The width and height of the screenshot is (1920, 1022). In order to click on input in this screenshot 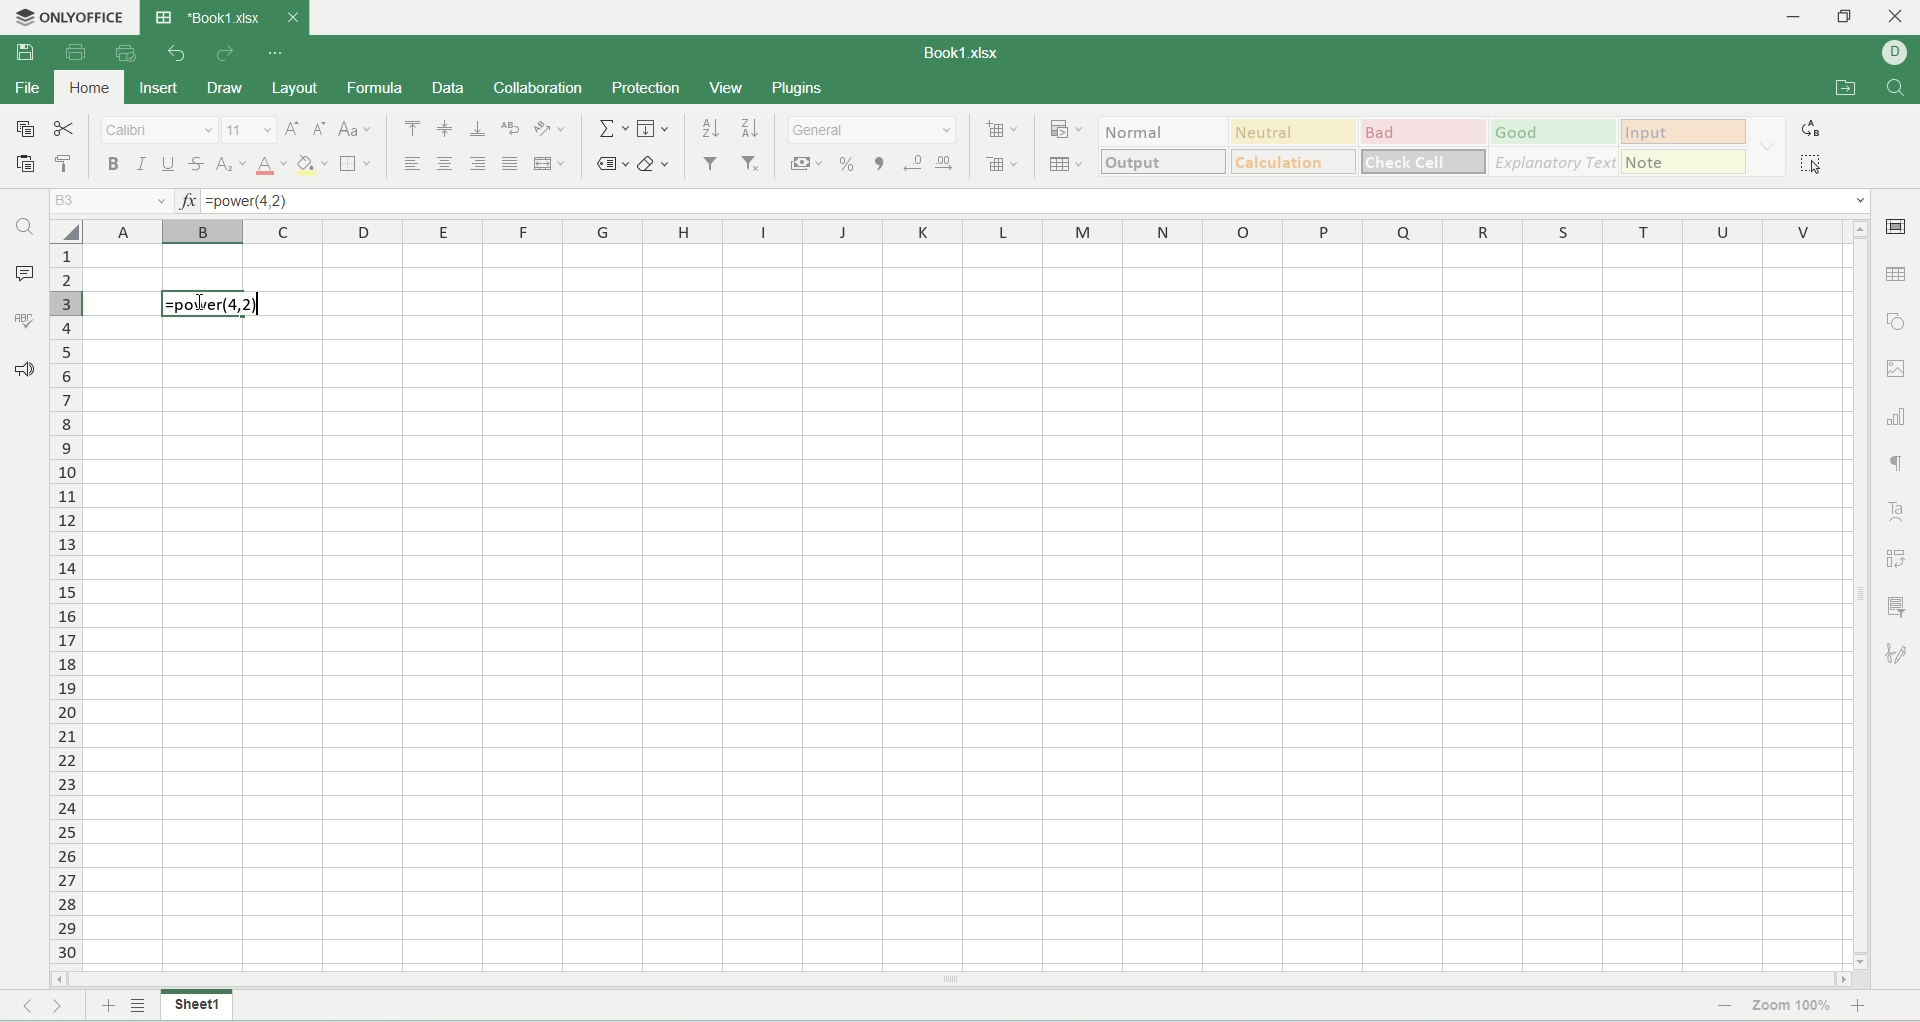, I will do `click(1688, 131)`.